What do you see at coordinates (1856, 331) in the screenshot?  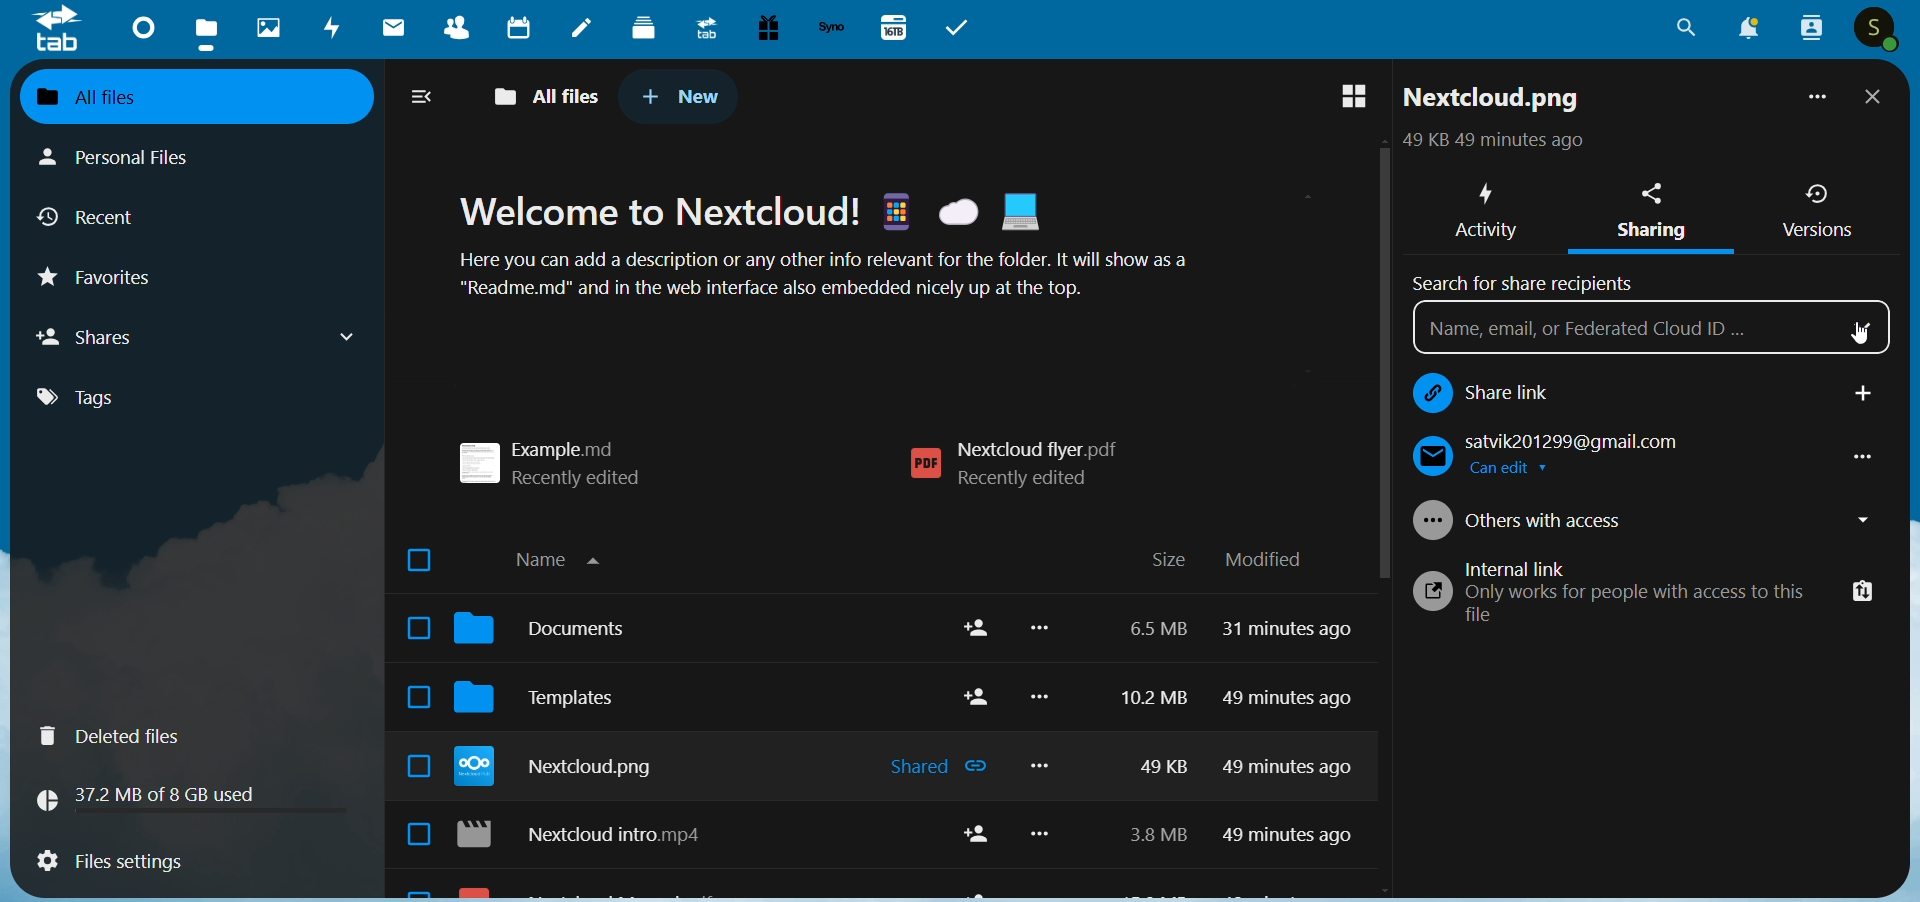 I see `cursor` at bounding box center [1856, 331].